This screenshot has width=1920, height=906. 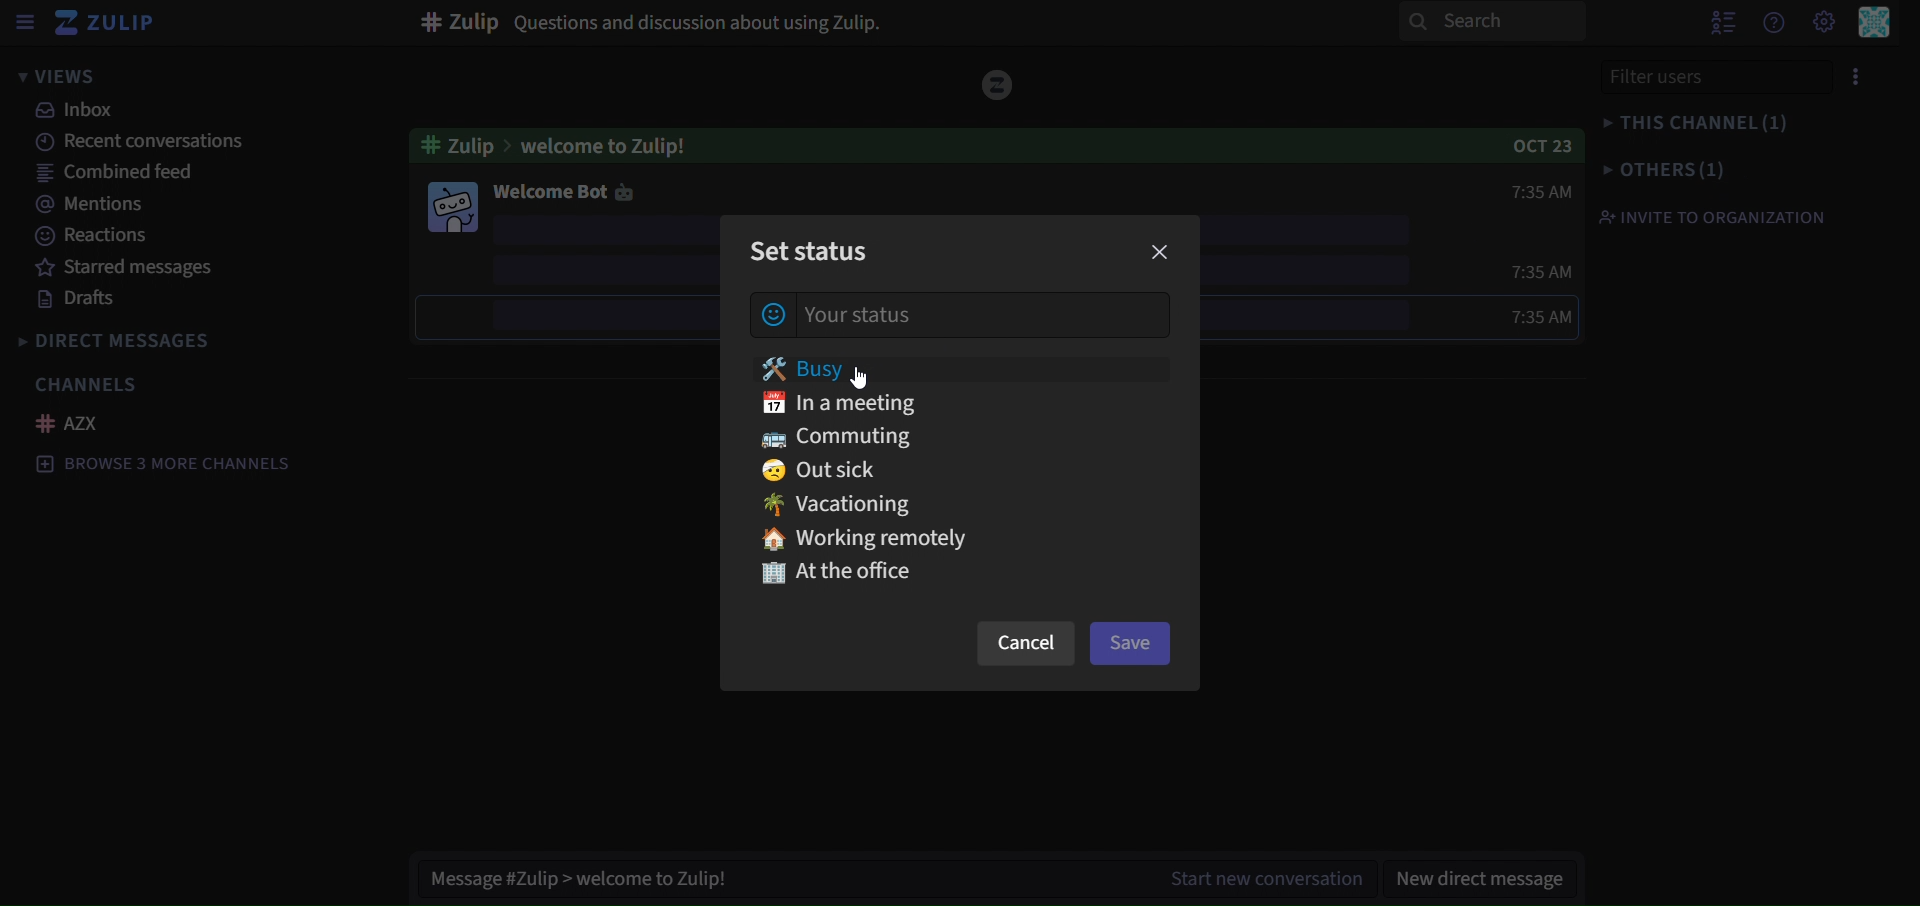 What do you see at coordinates (1128, 645) in the screenshot?
I see `save` at bounding box center [1128, 645].